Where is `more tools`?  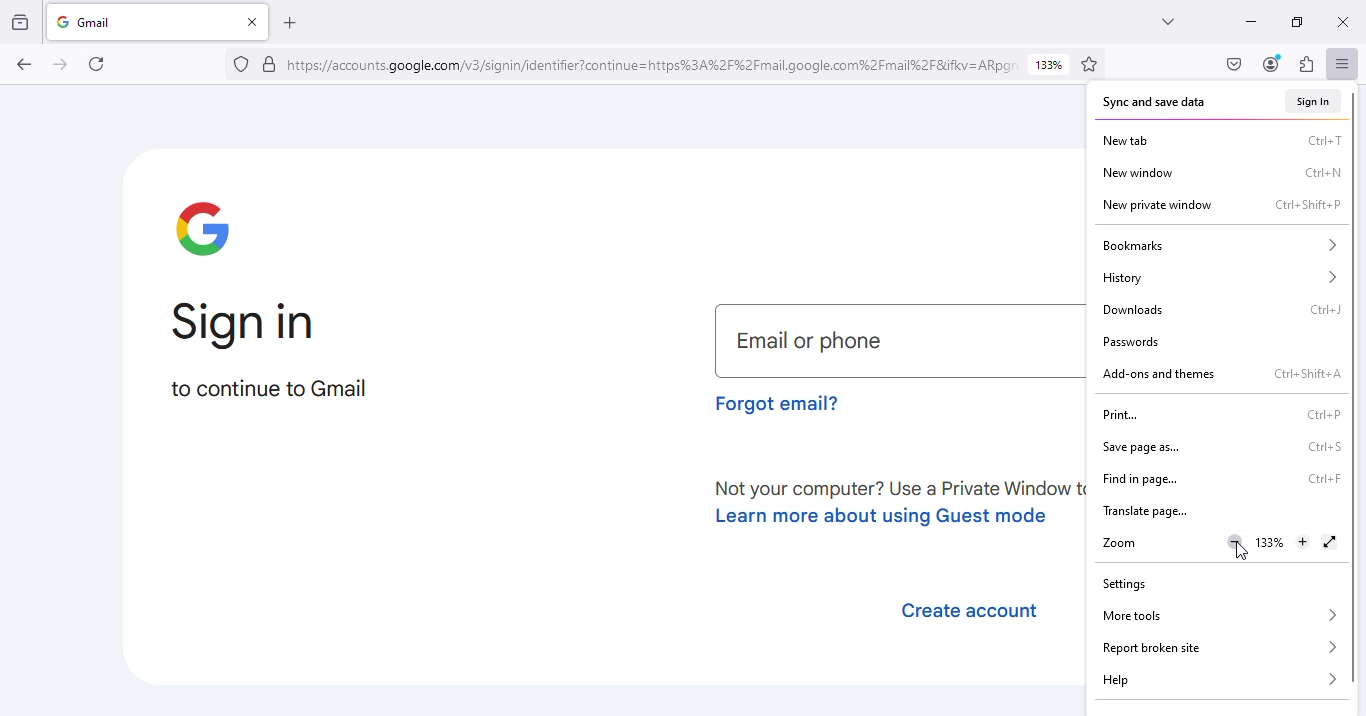 more tools is located at coordinates (1217, 615).